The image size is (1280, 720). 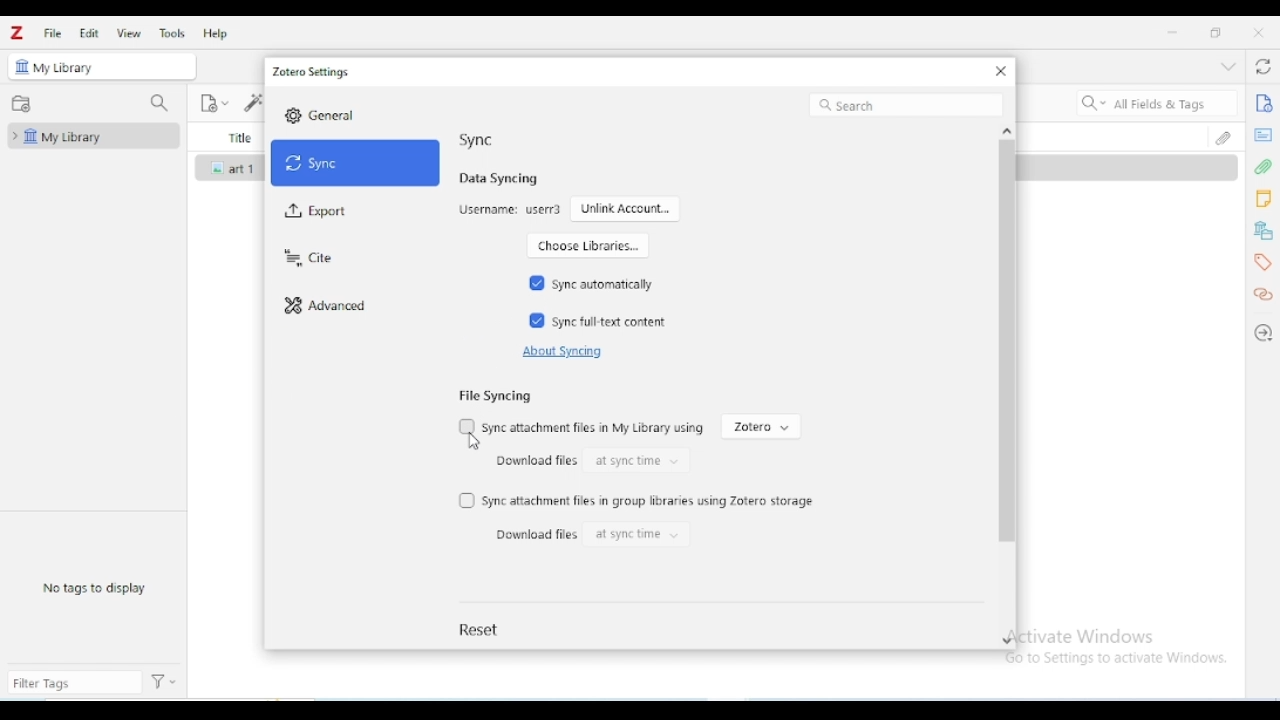 I want to click on sync full-text content, so click(x=612, y=322).